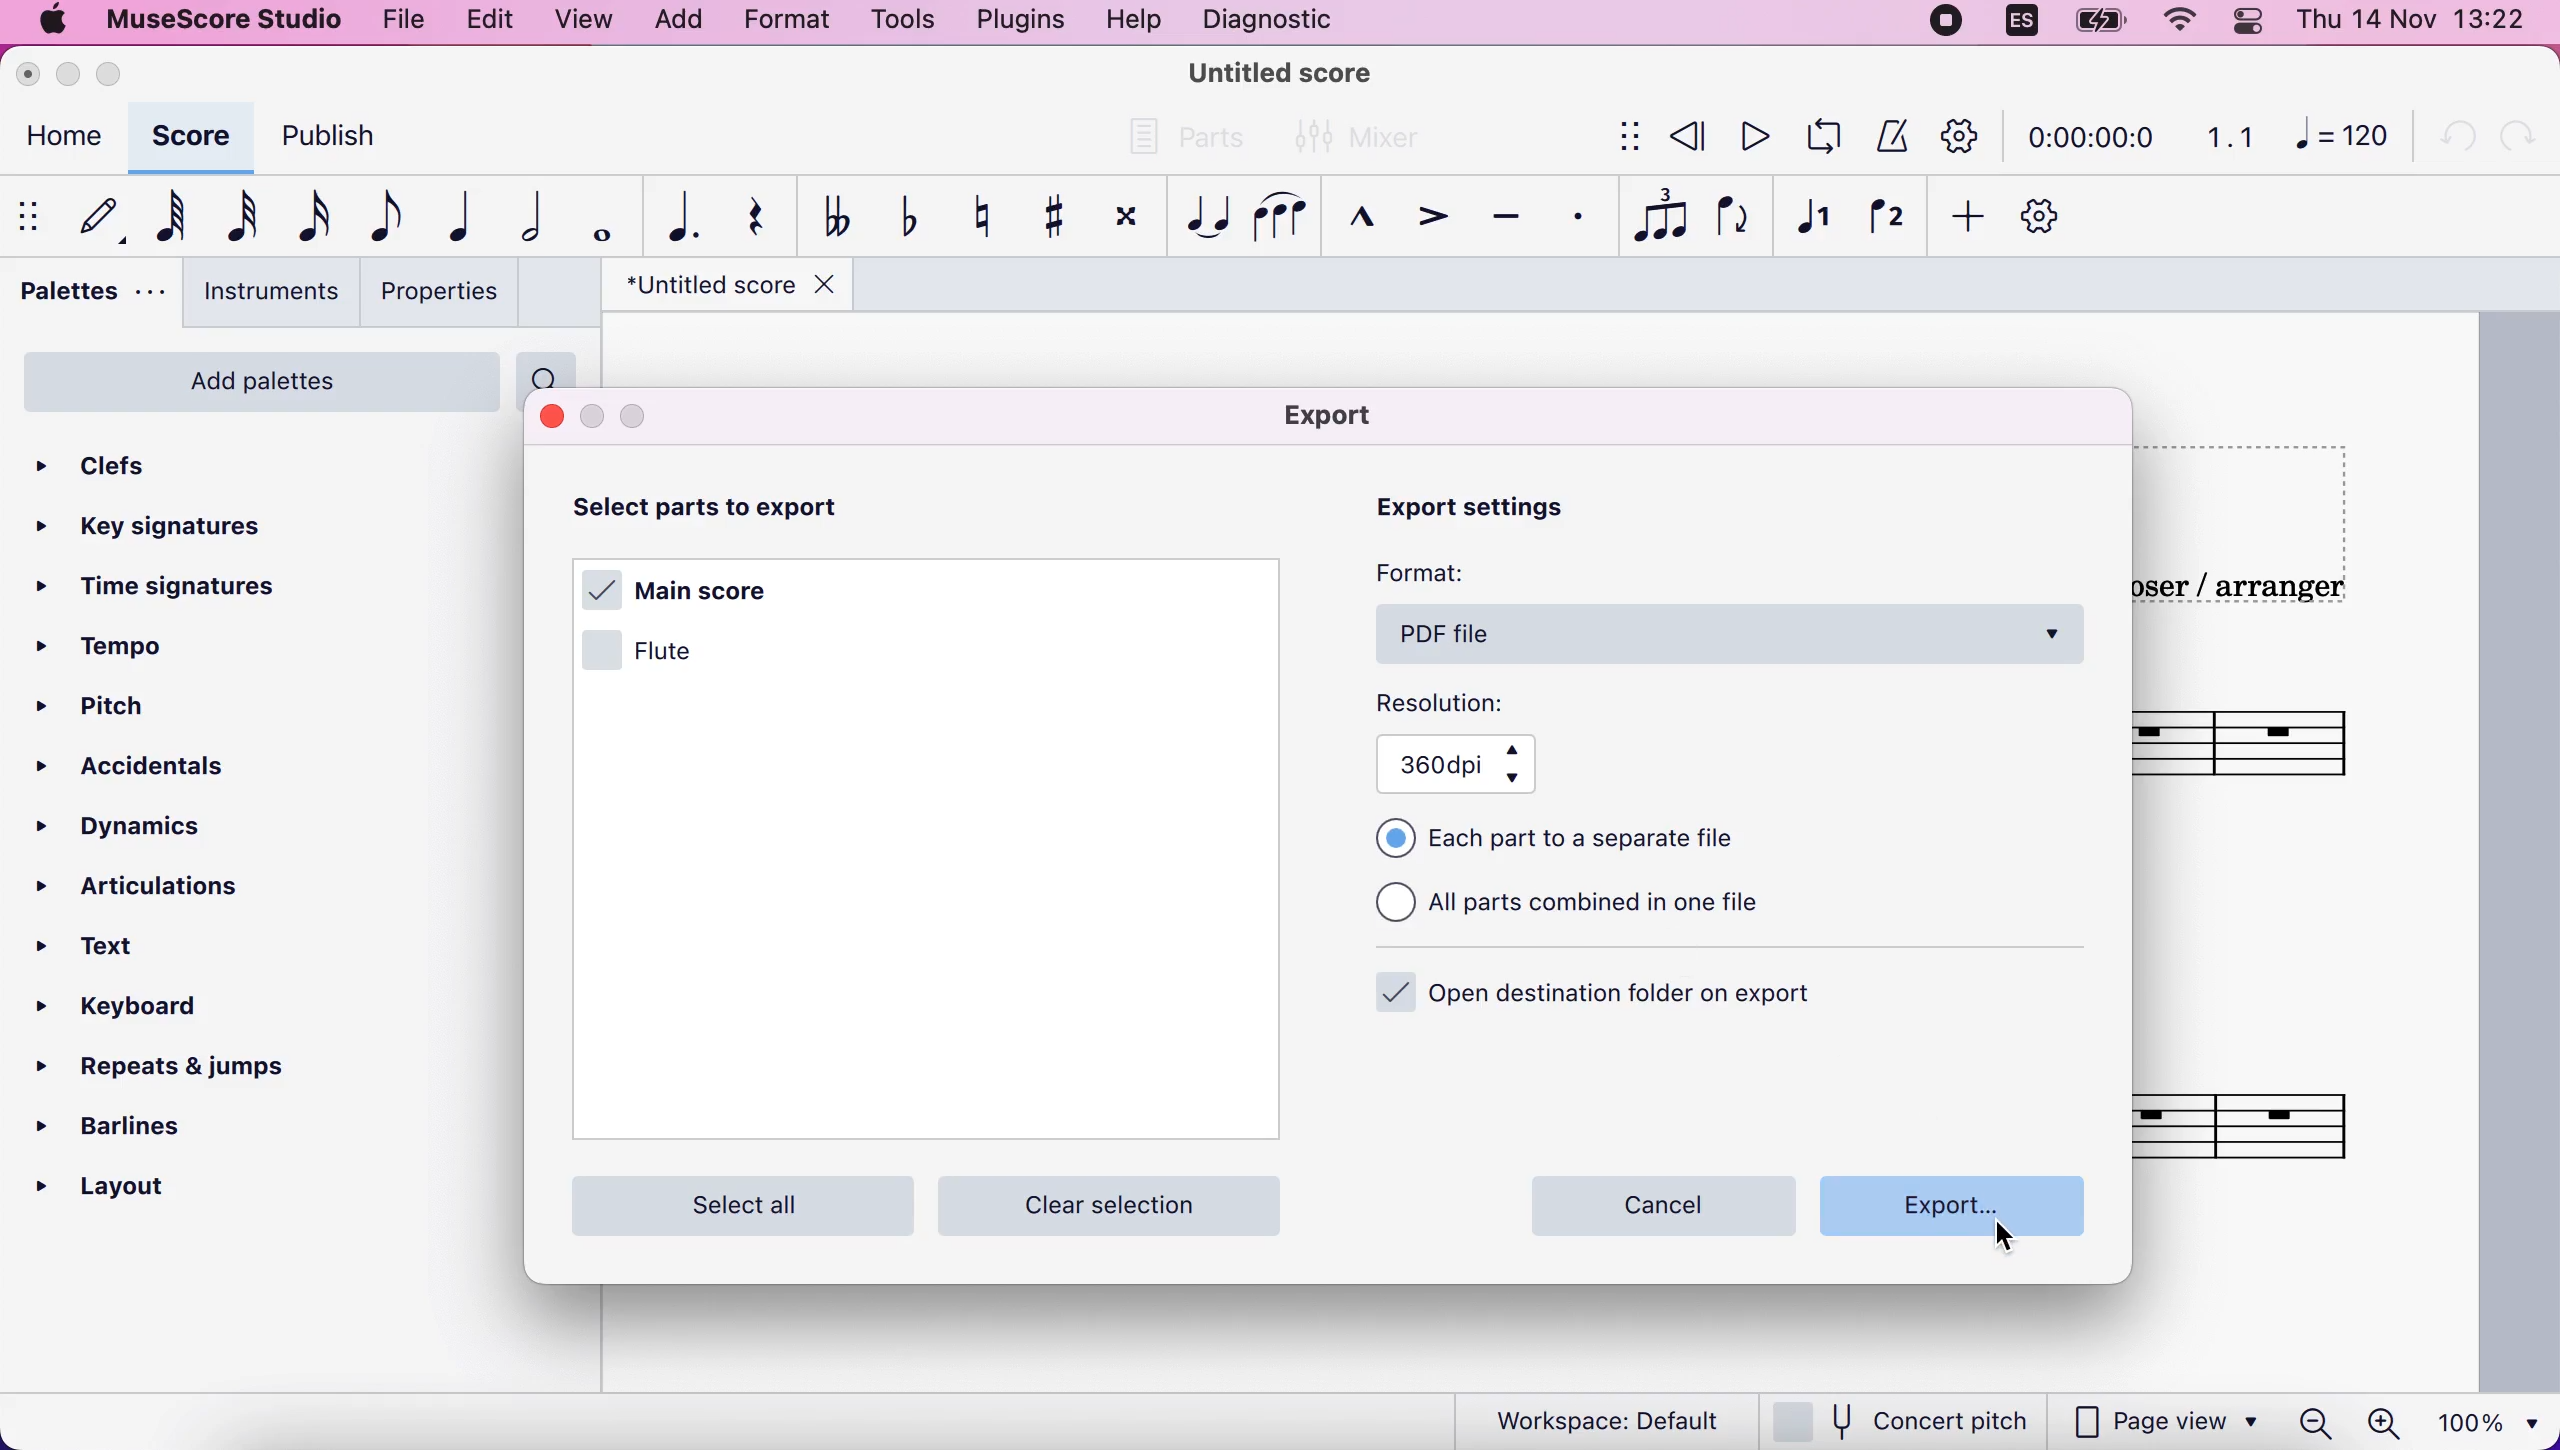  What do you see at coordinates (2346, 140) in the screenshot?
I see `120` at bounding box center [2346, 140].